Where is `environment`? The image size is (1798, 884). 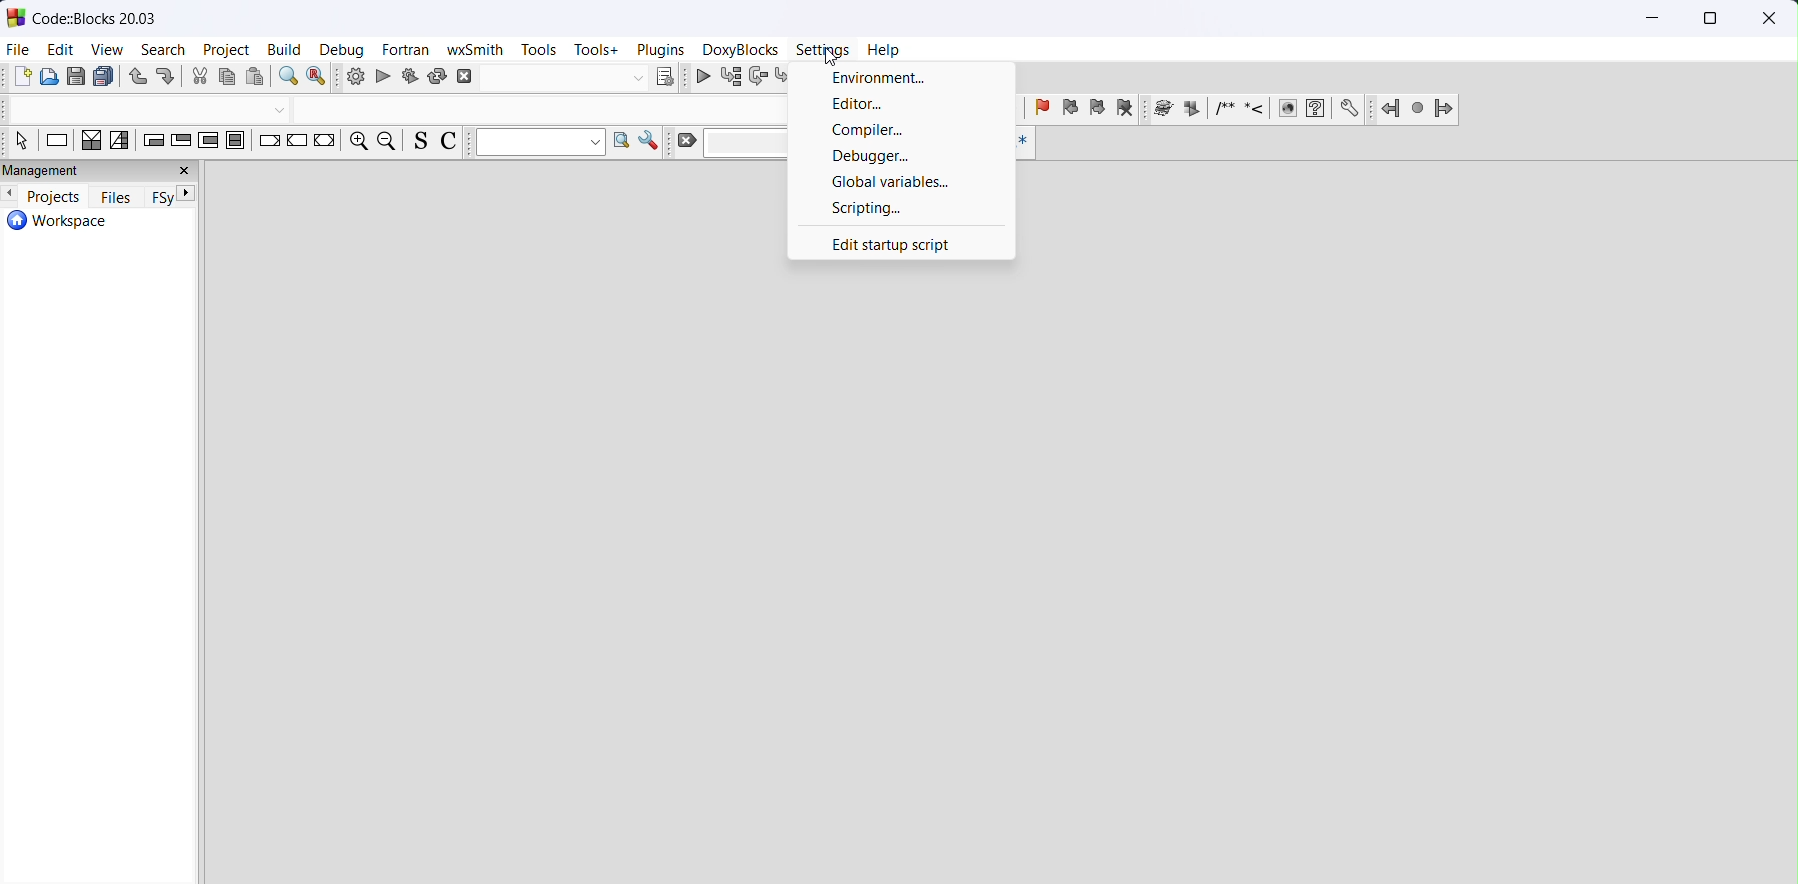 environment is located at coordinates (902, 78).